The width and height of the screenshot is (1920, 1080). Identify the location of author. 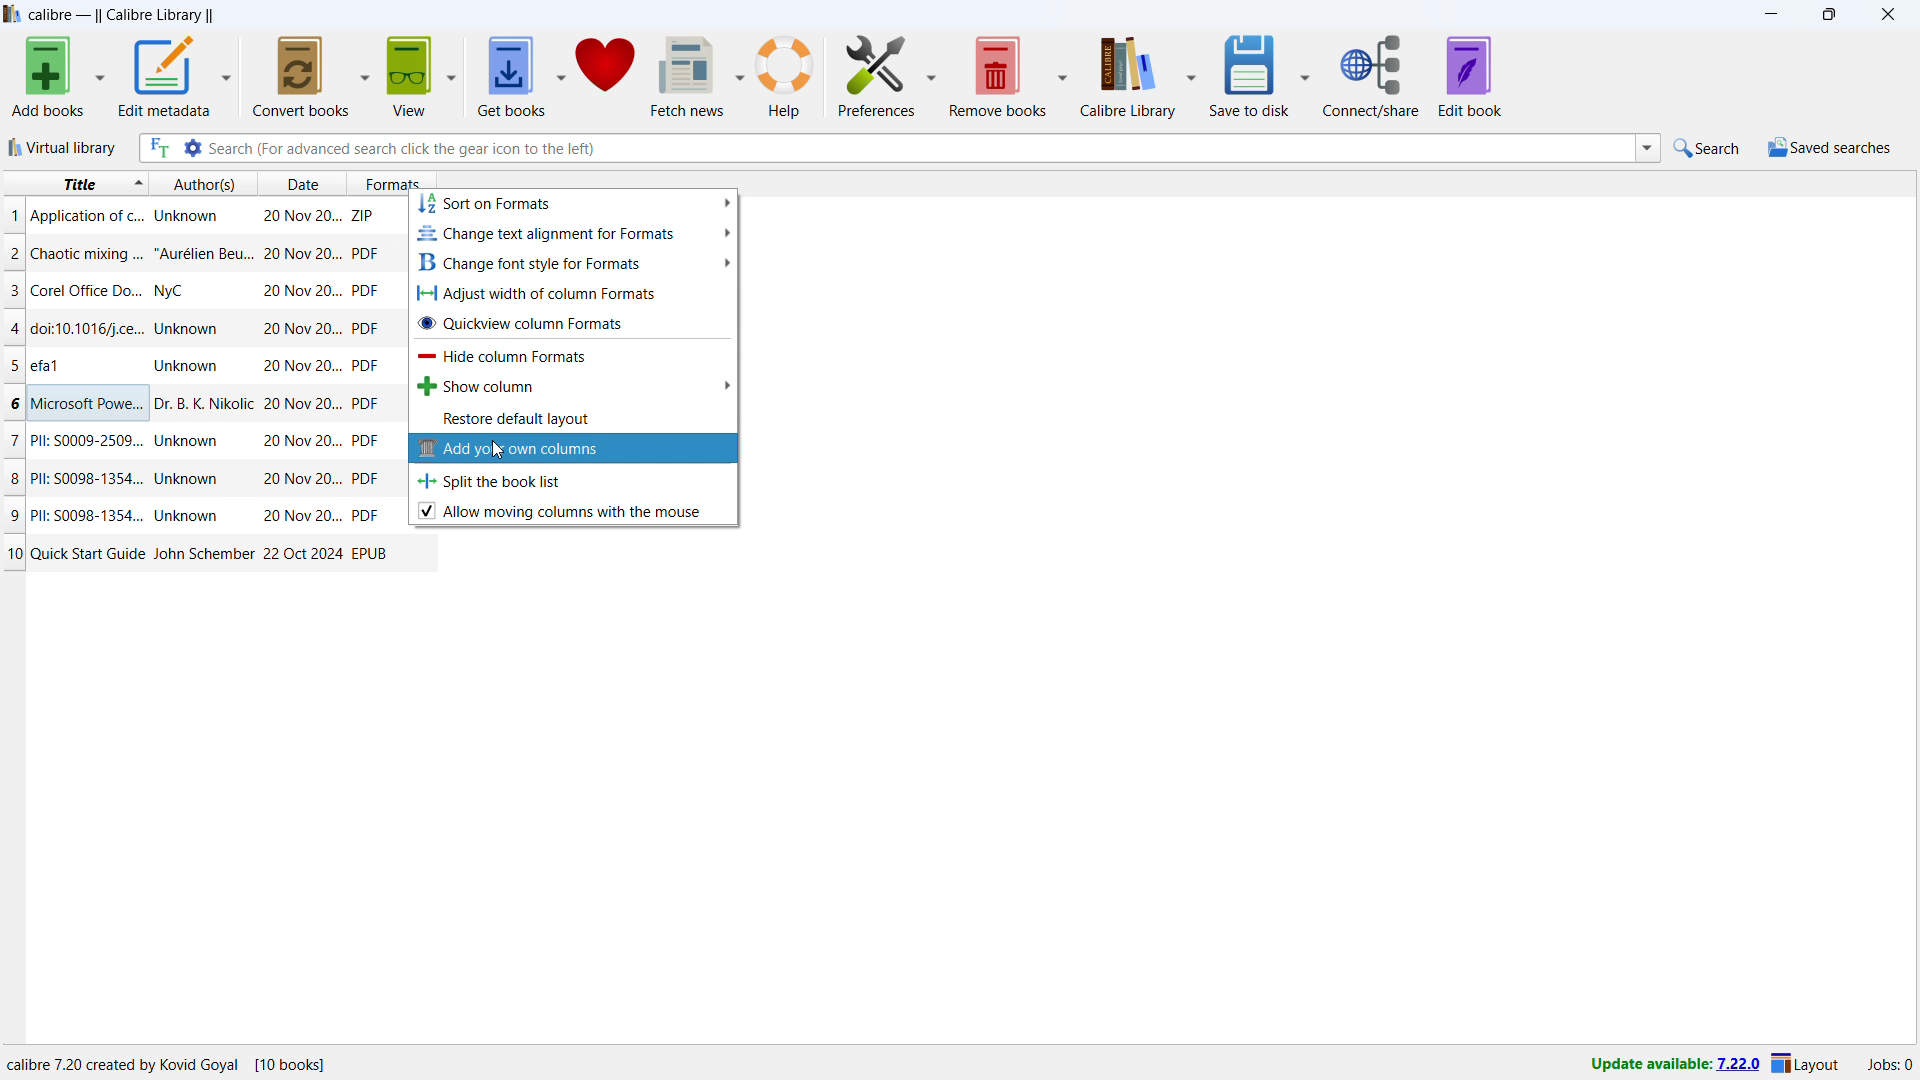
(191, 327).